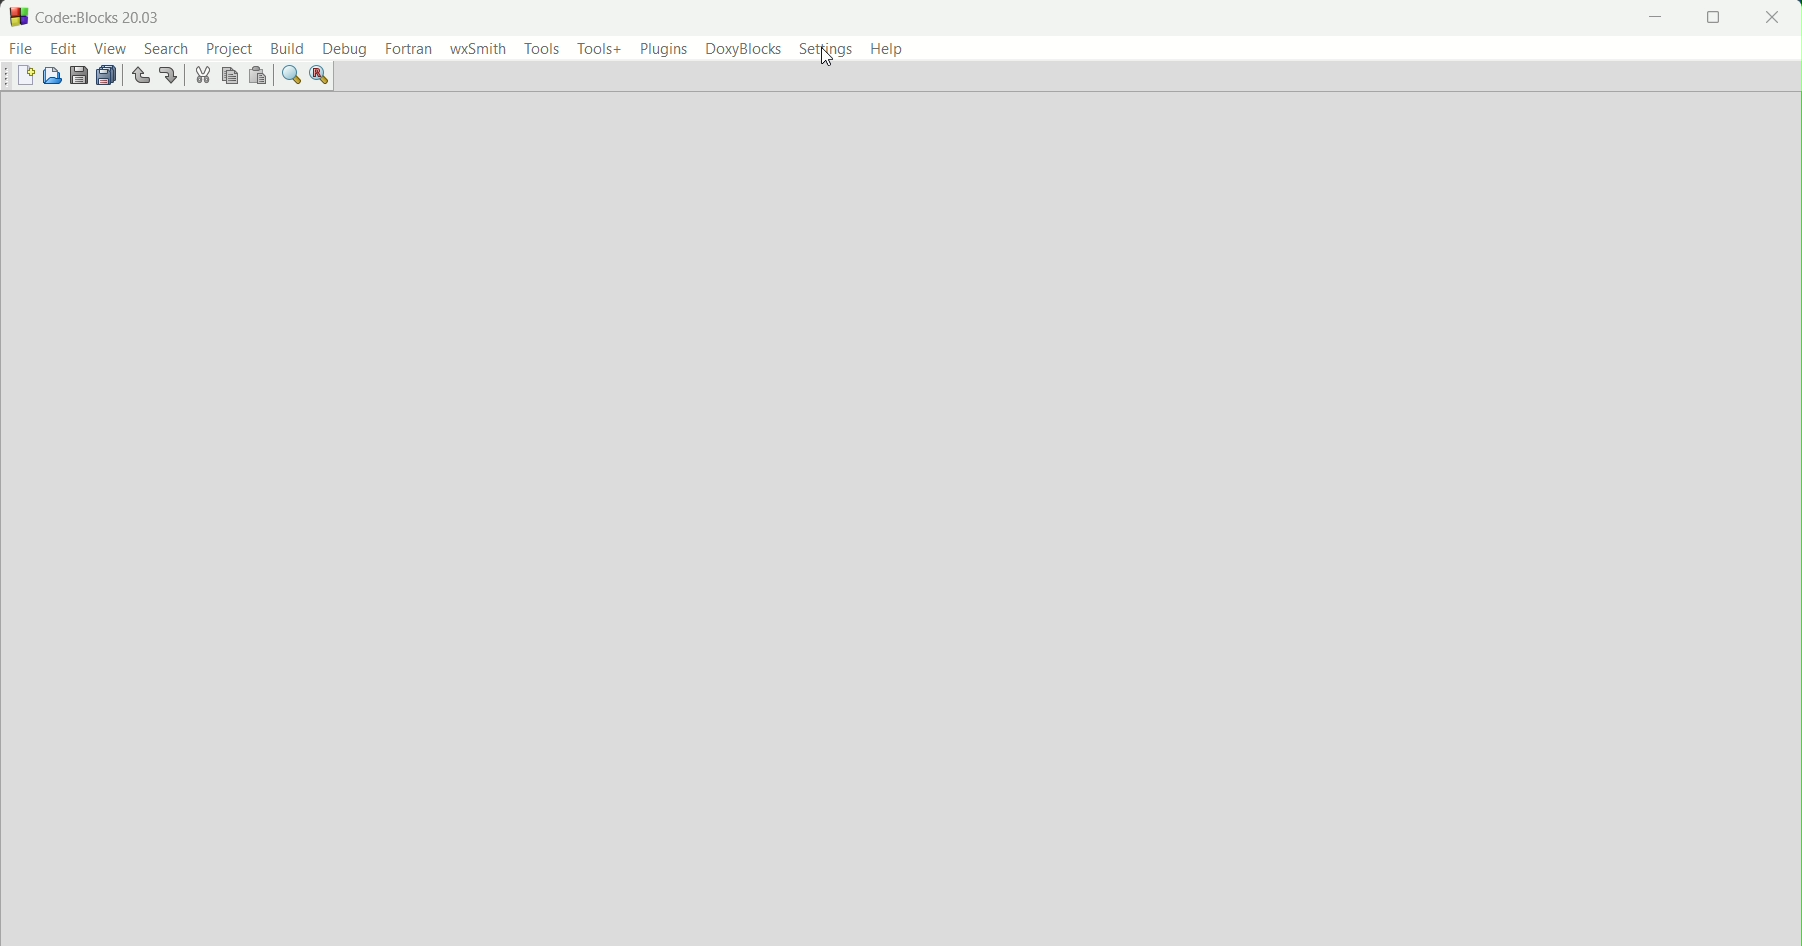  Describe the element at coordinates (888, 48) in the screenshot. I see `help` at that location.